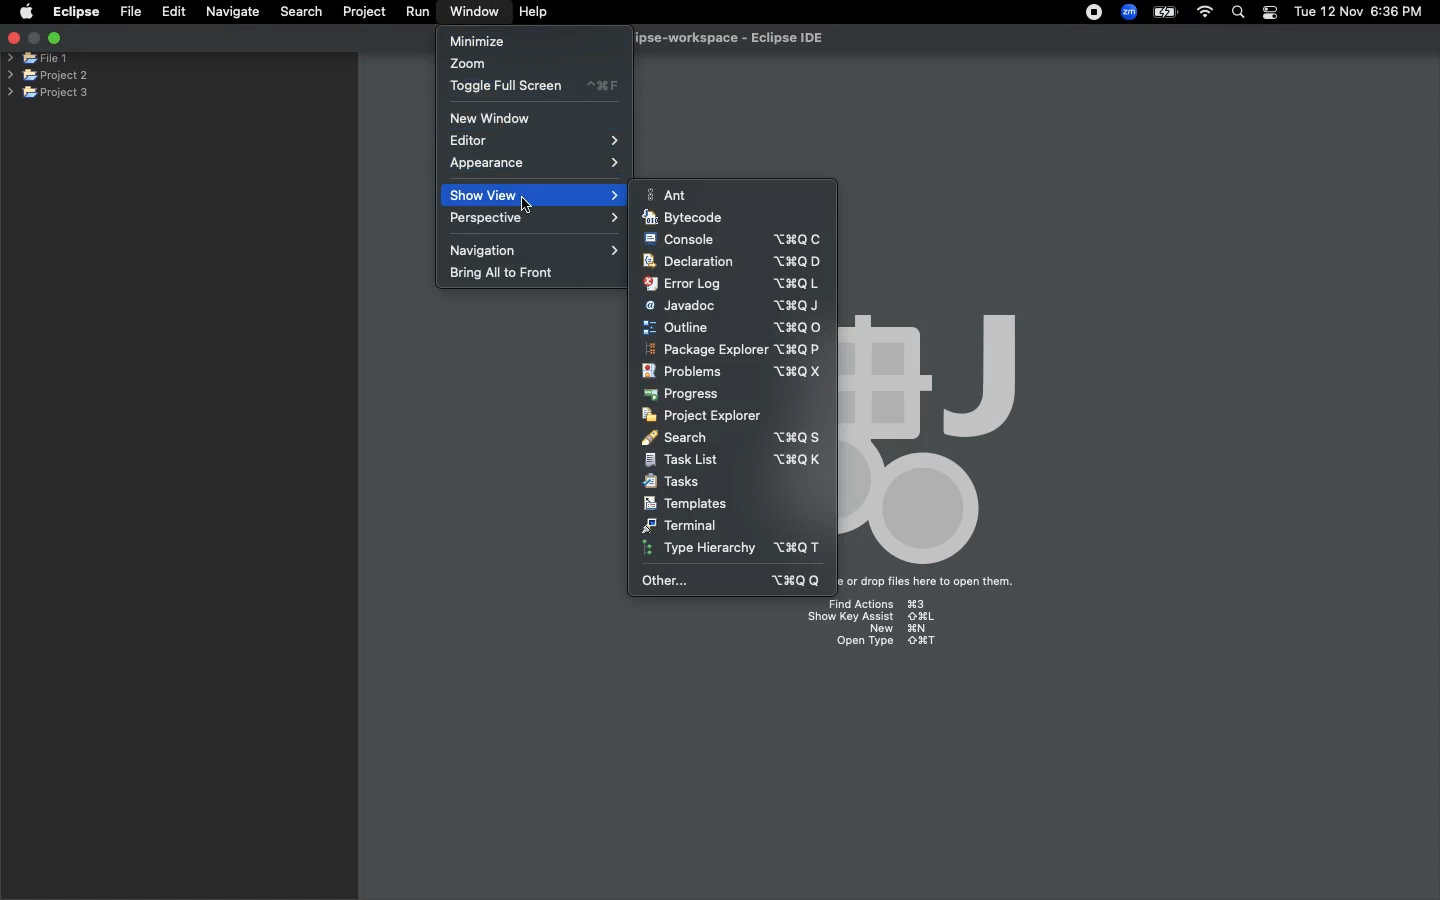  Describe the element at coordinates (469, 65) in the screenshot. I see `Zoom` at that location.